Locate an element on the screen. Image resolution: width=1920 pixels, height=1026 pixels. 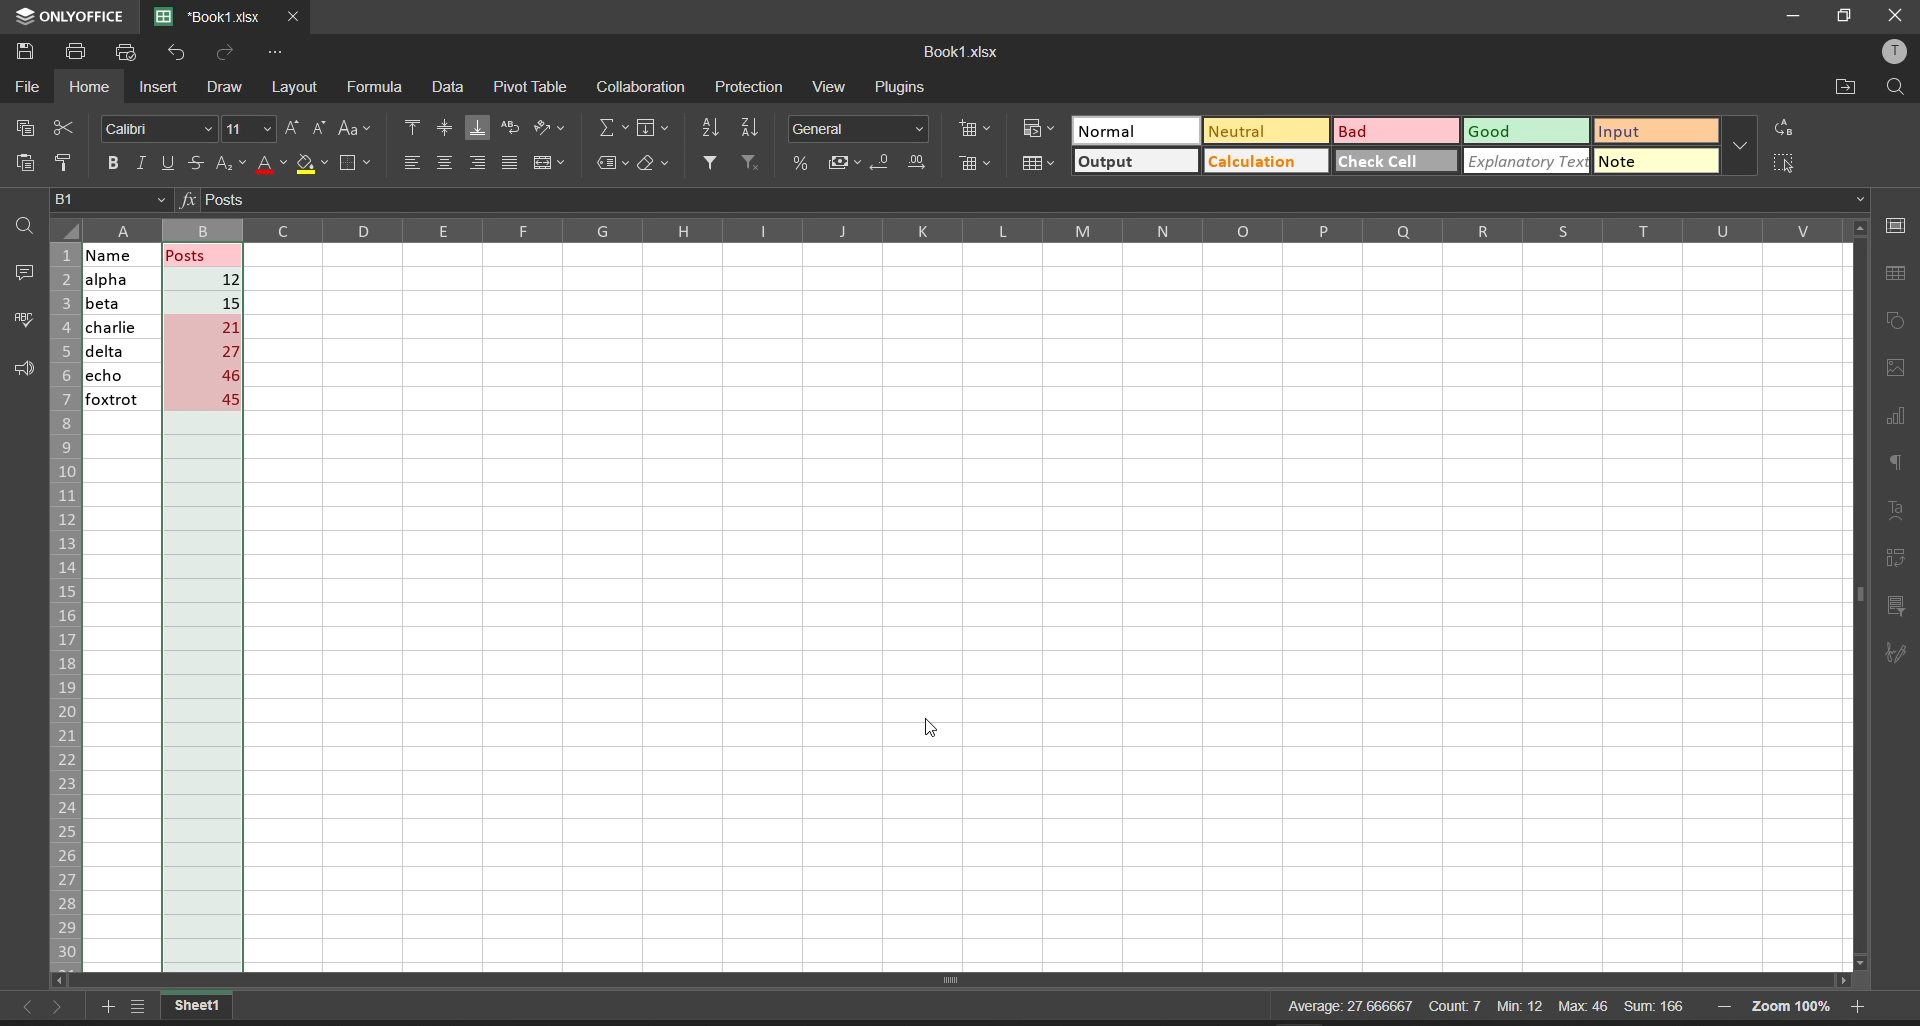
insert cells is located at coordinates (978, 128).